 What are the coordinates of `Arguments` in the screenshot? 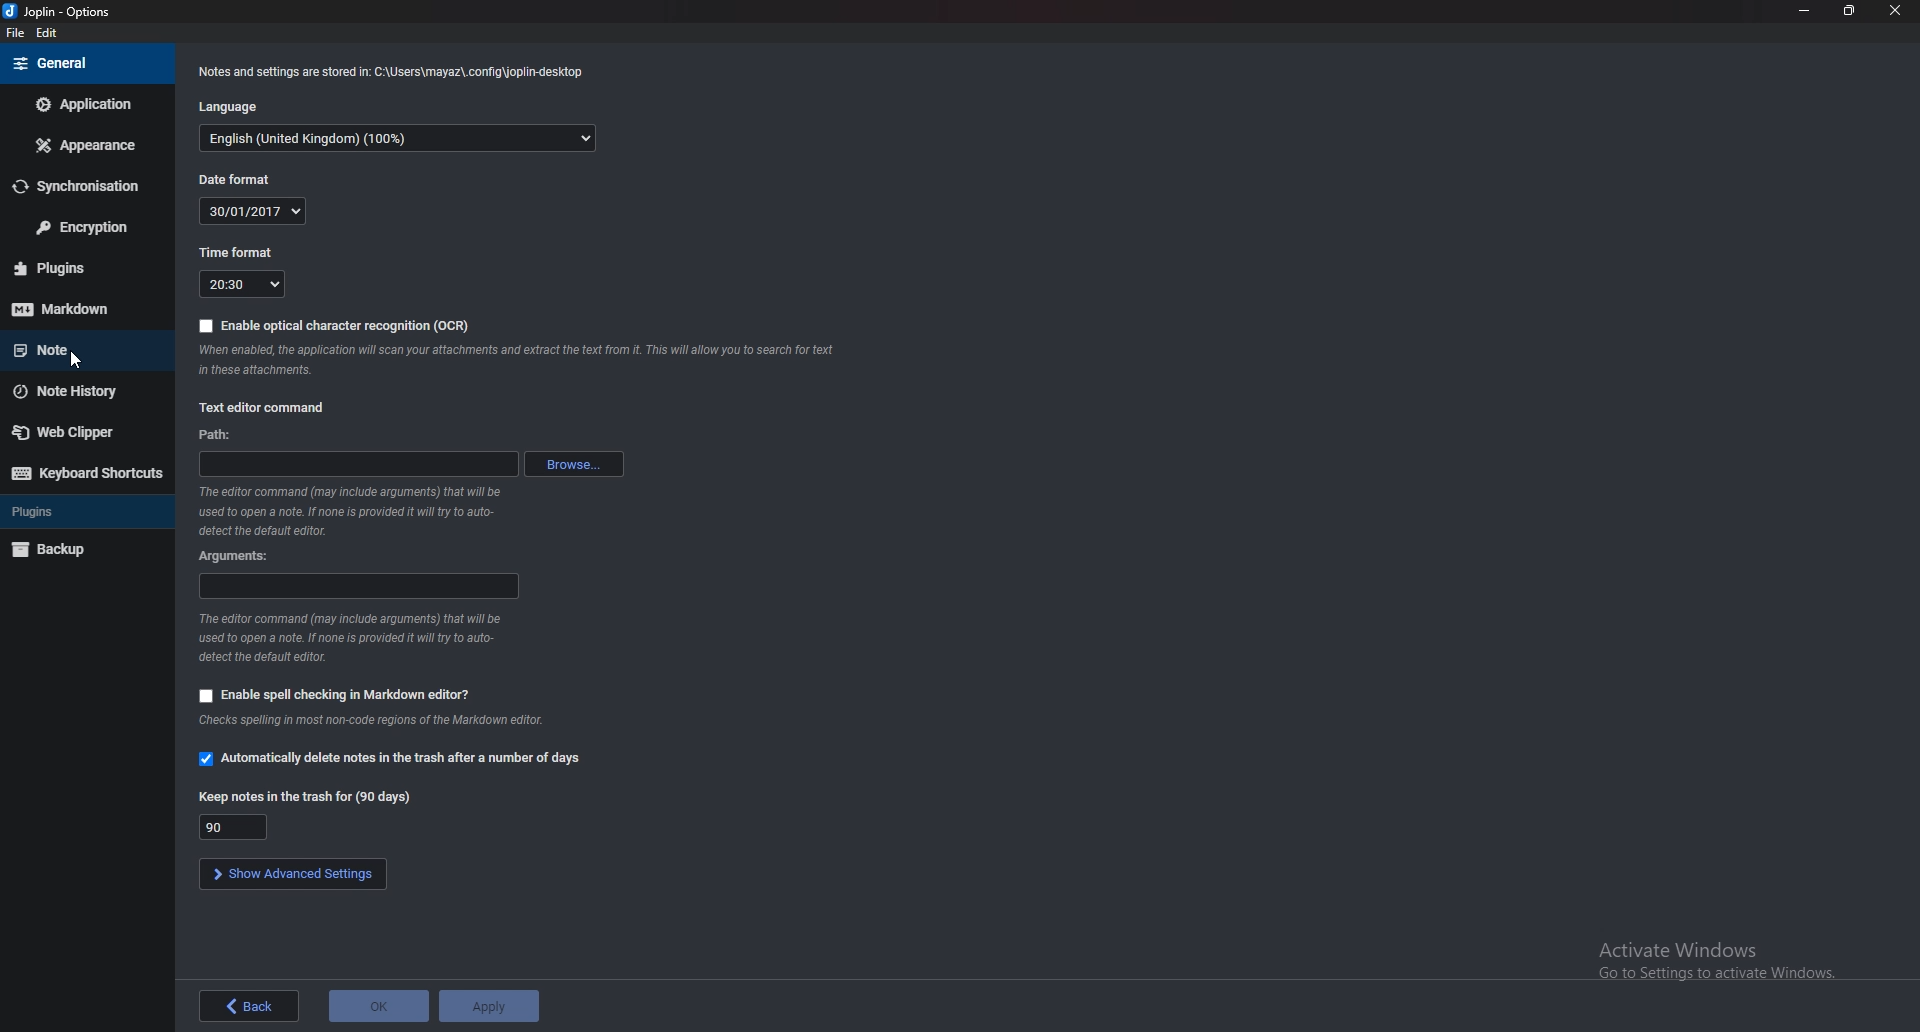 It's located at (357, 586).